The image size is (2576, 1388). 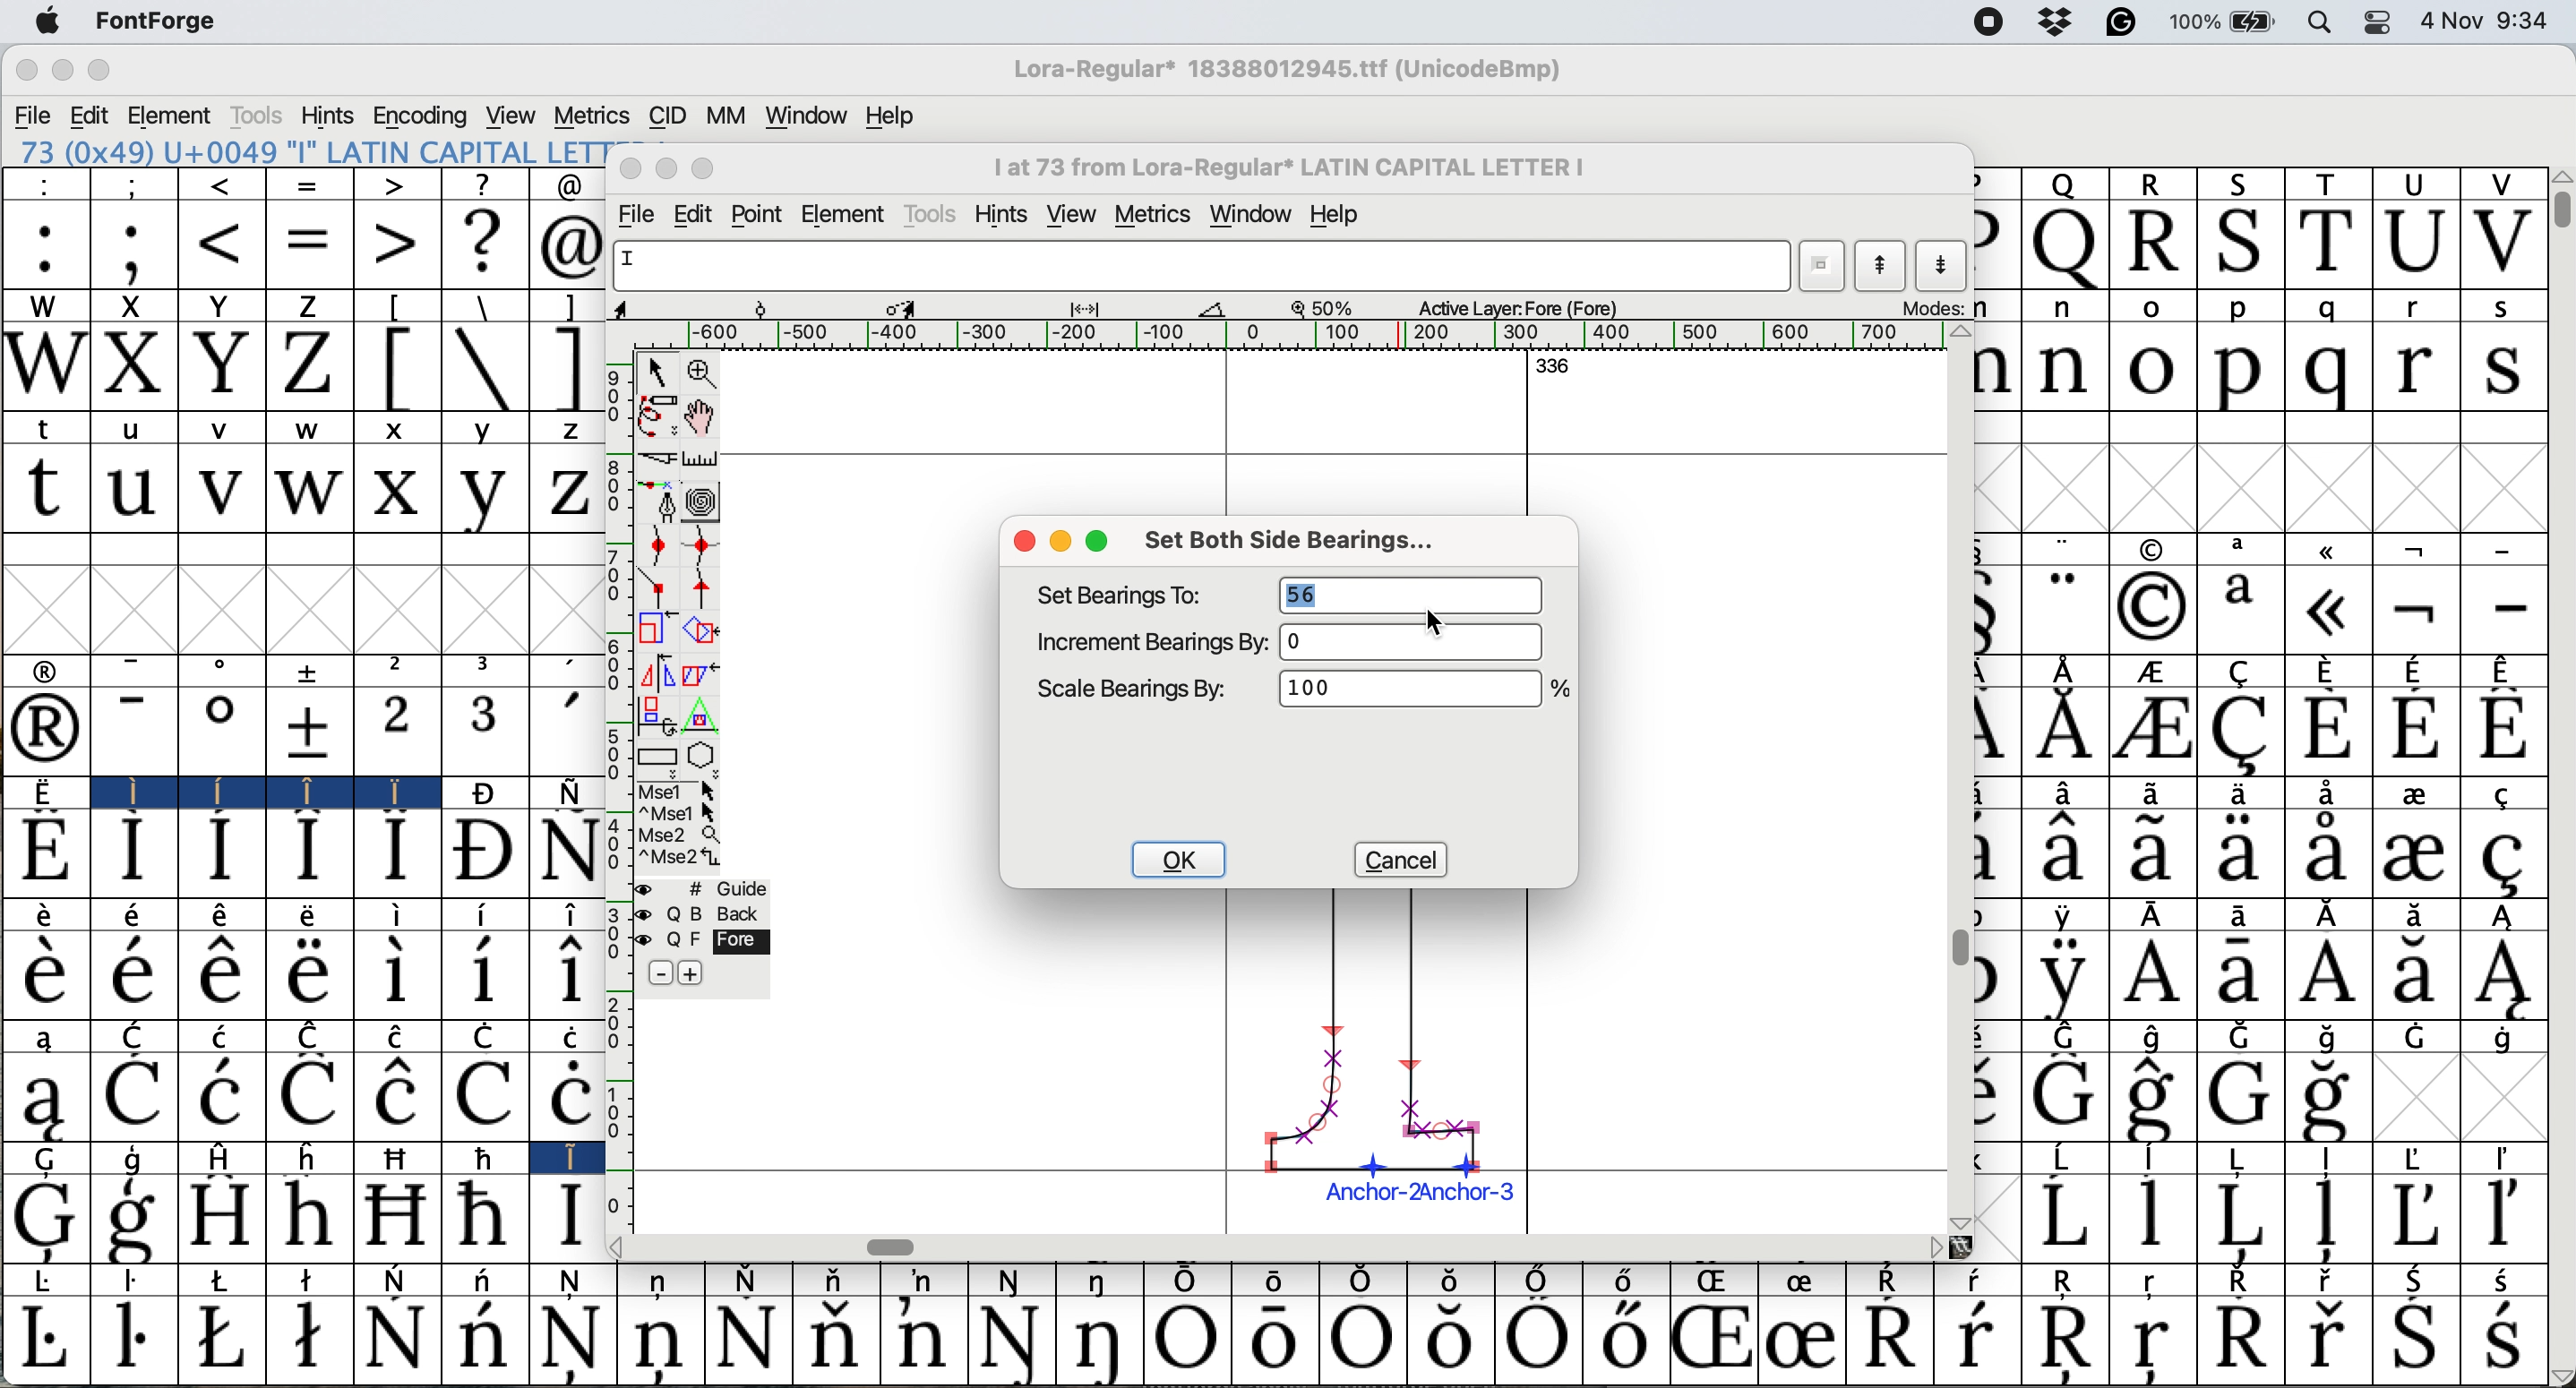 I want to click on help, so click(x=1349, y=214).